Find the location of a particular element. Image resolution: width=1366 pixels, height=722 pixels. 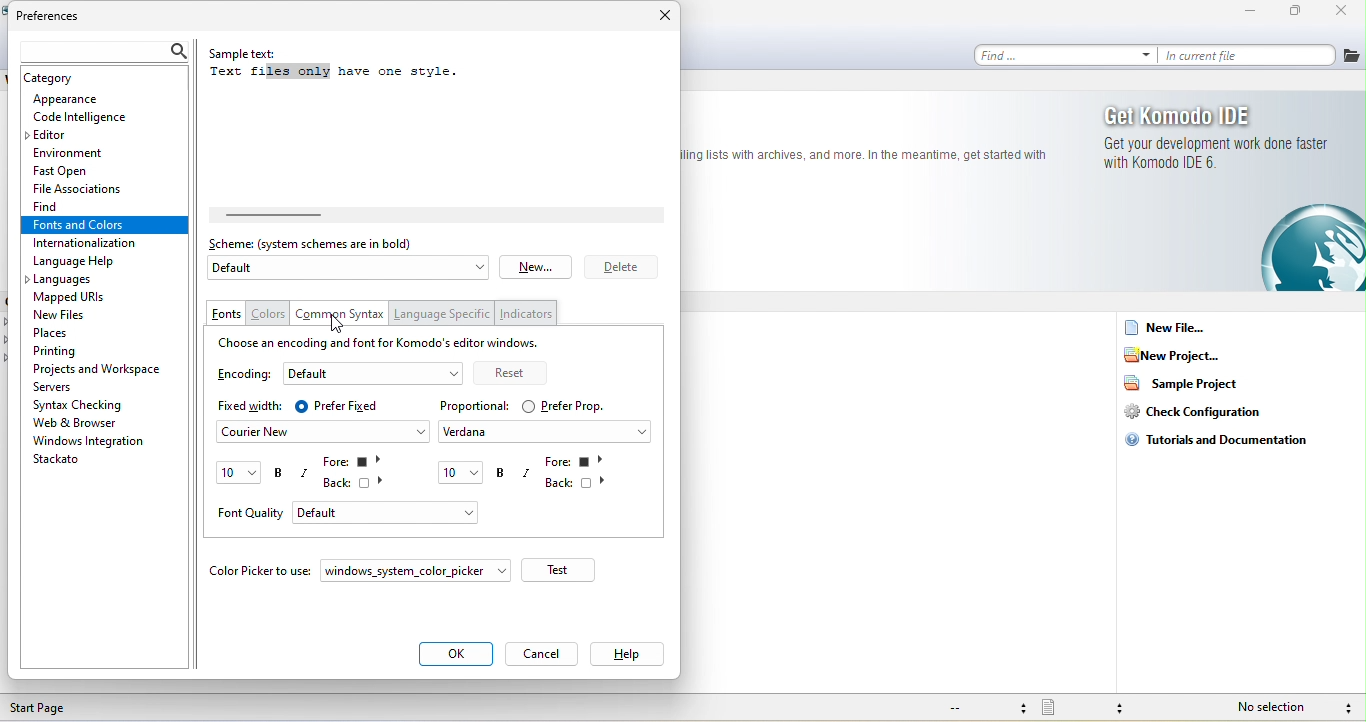

italic is located at coordinates (304, 477).